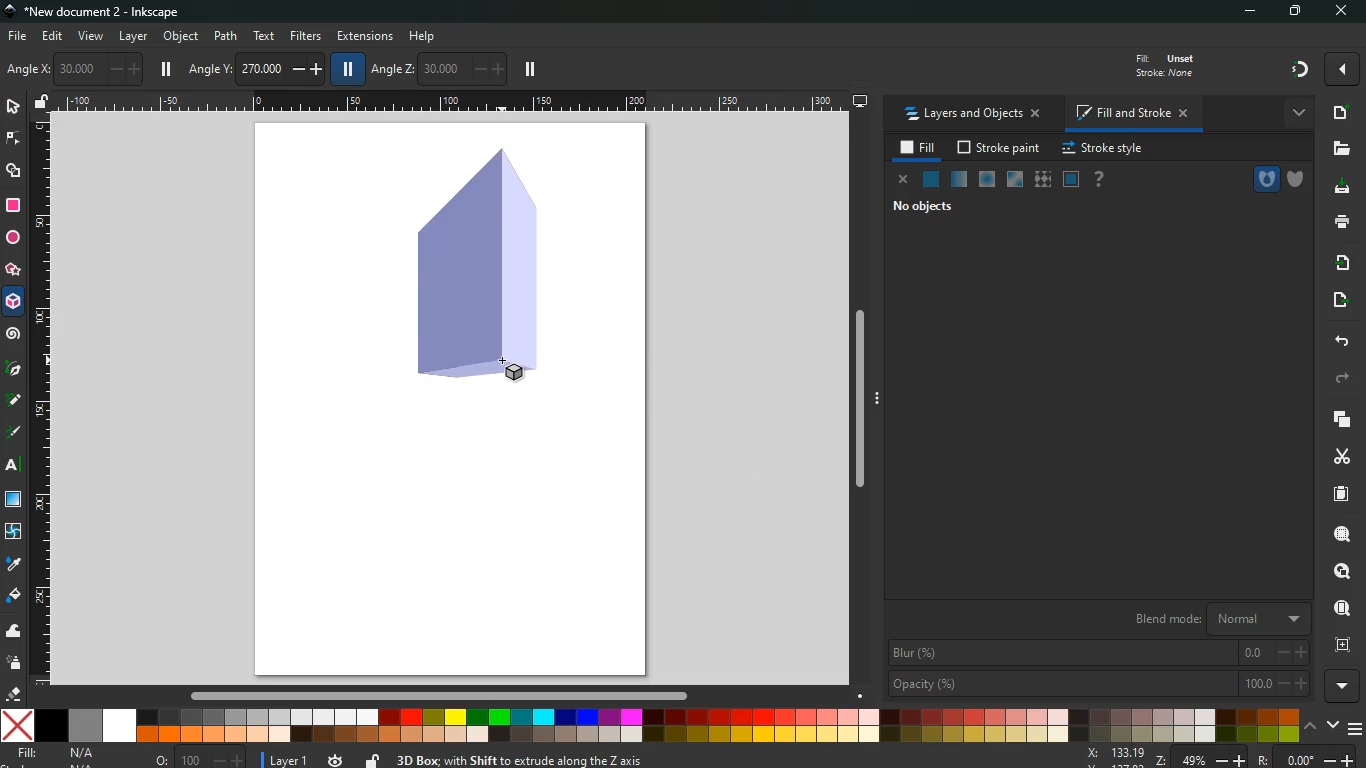  I want to click on find, so click(1340, 609).